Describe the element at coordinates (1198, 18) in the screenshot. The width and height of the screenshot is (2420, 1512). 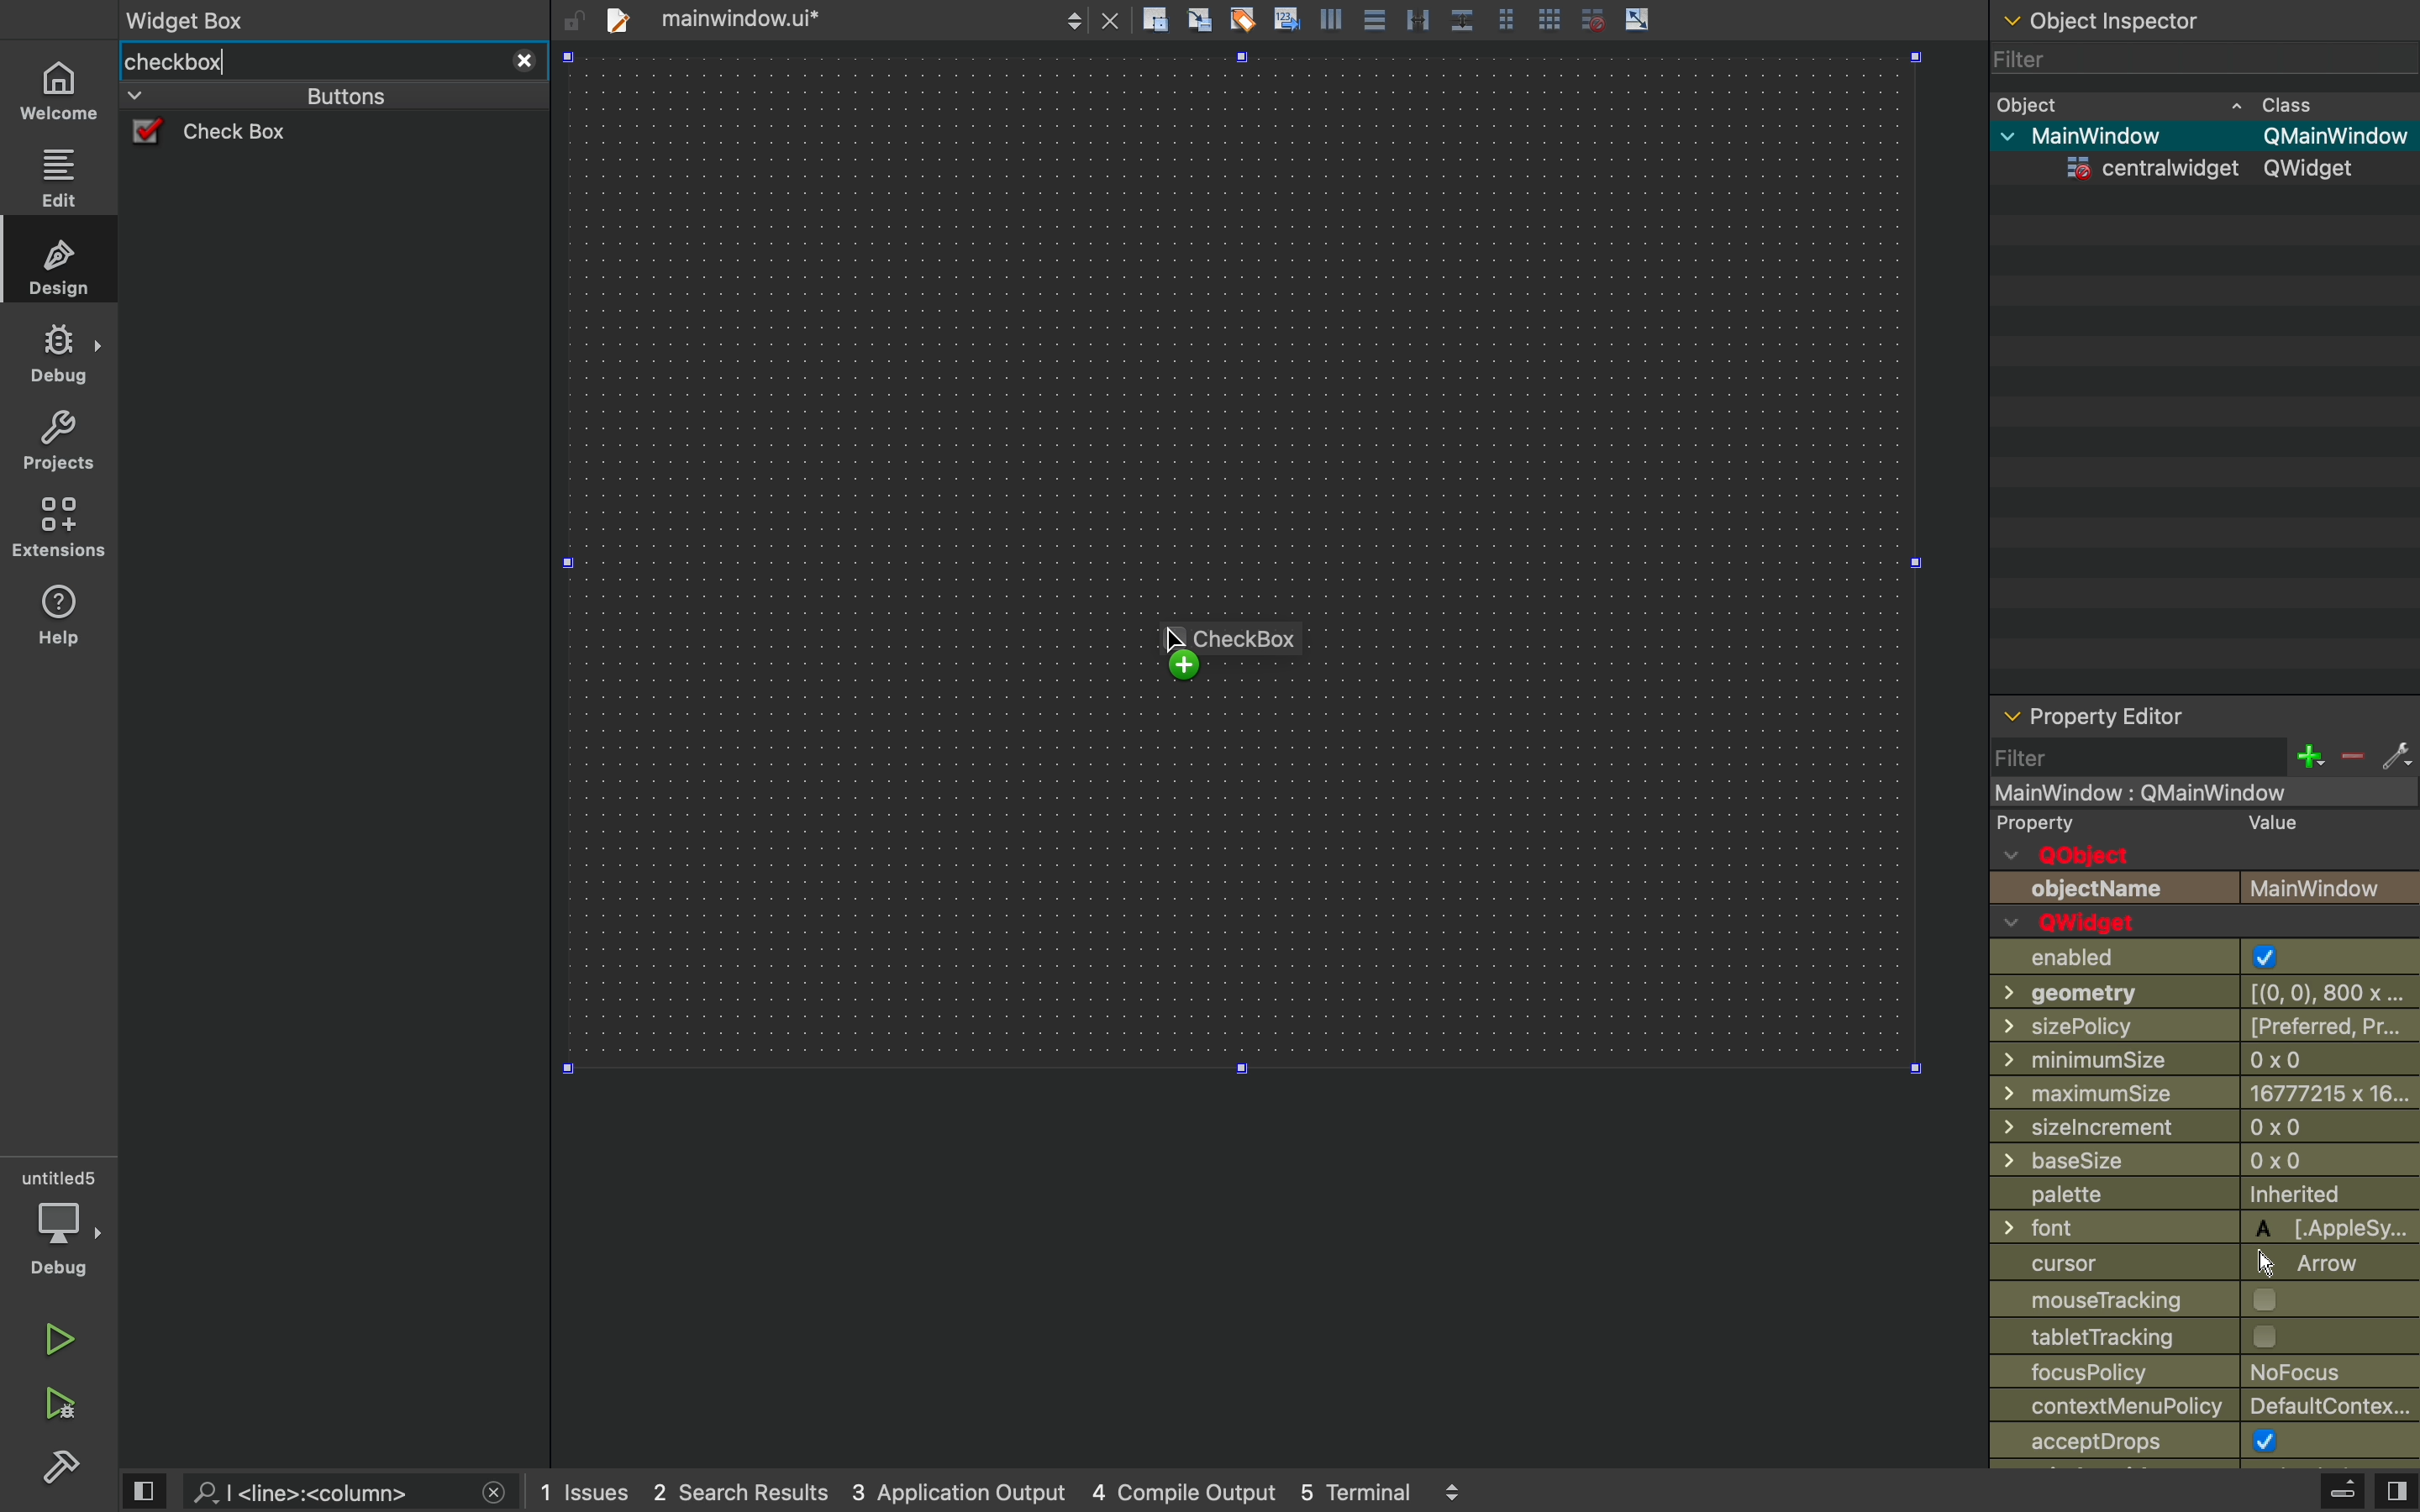
I see `align to grid` at that location.